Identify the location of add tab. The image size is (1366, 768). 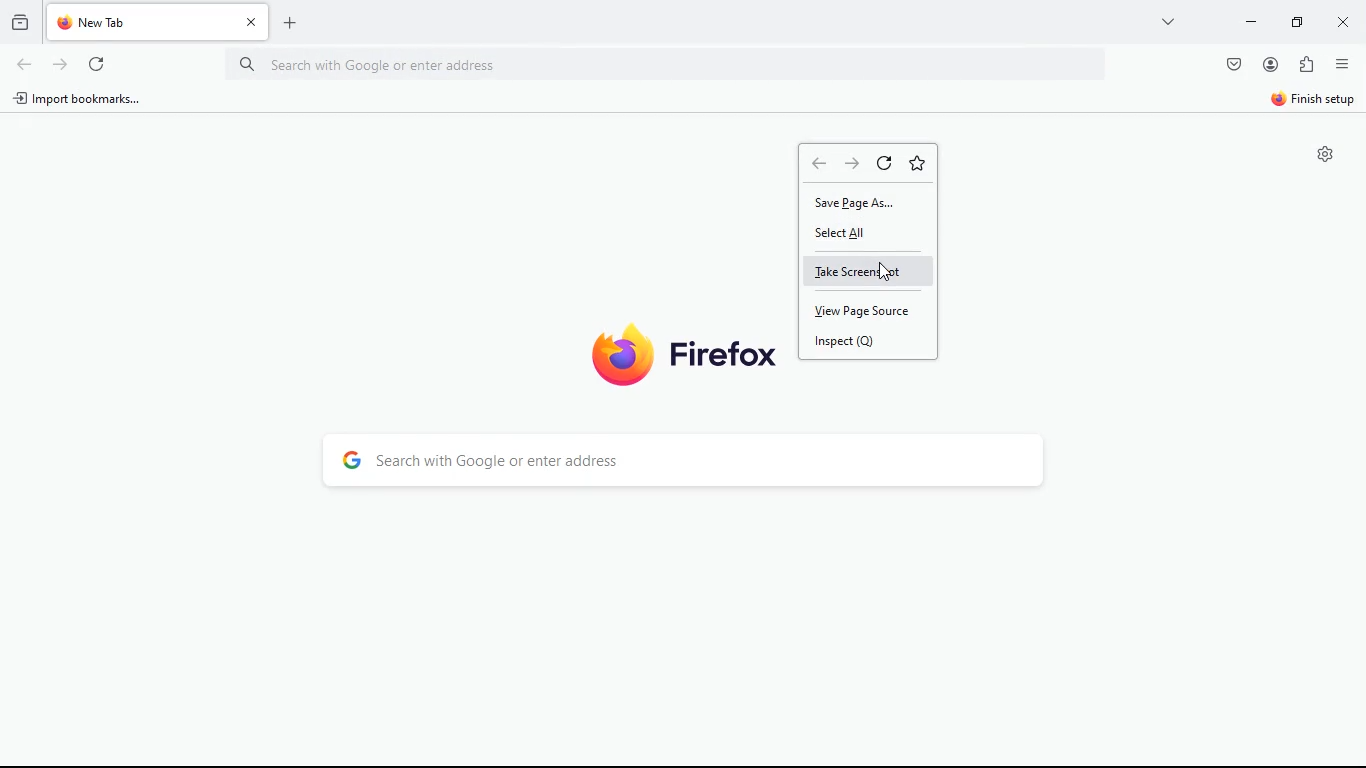
(289, 25).